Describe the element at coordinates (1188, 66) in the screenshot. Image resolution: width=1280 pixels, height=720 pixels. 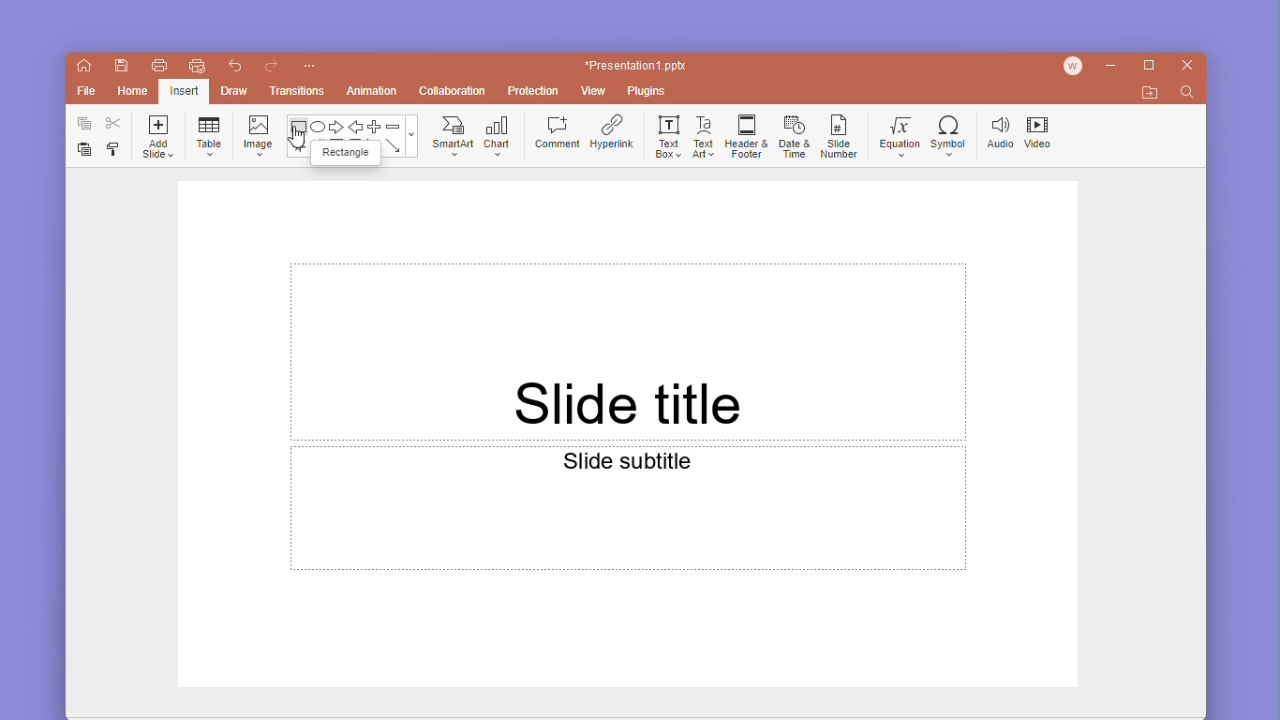
I see `close` at that location.